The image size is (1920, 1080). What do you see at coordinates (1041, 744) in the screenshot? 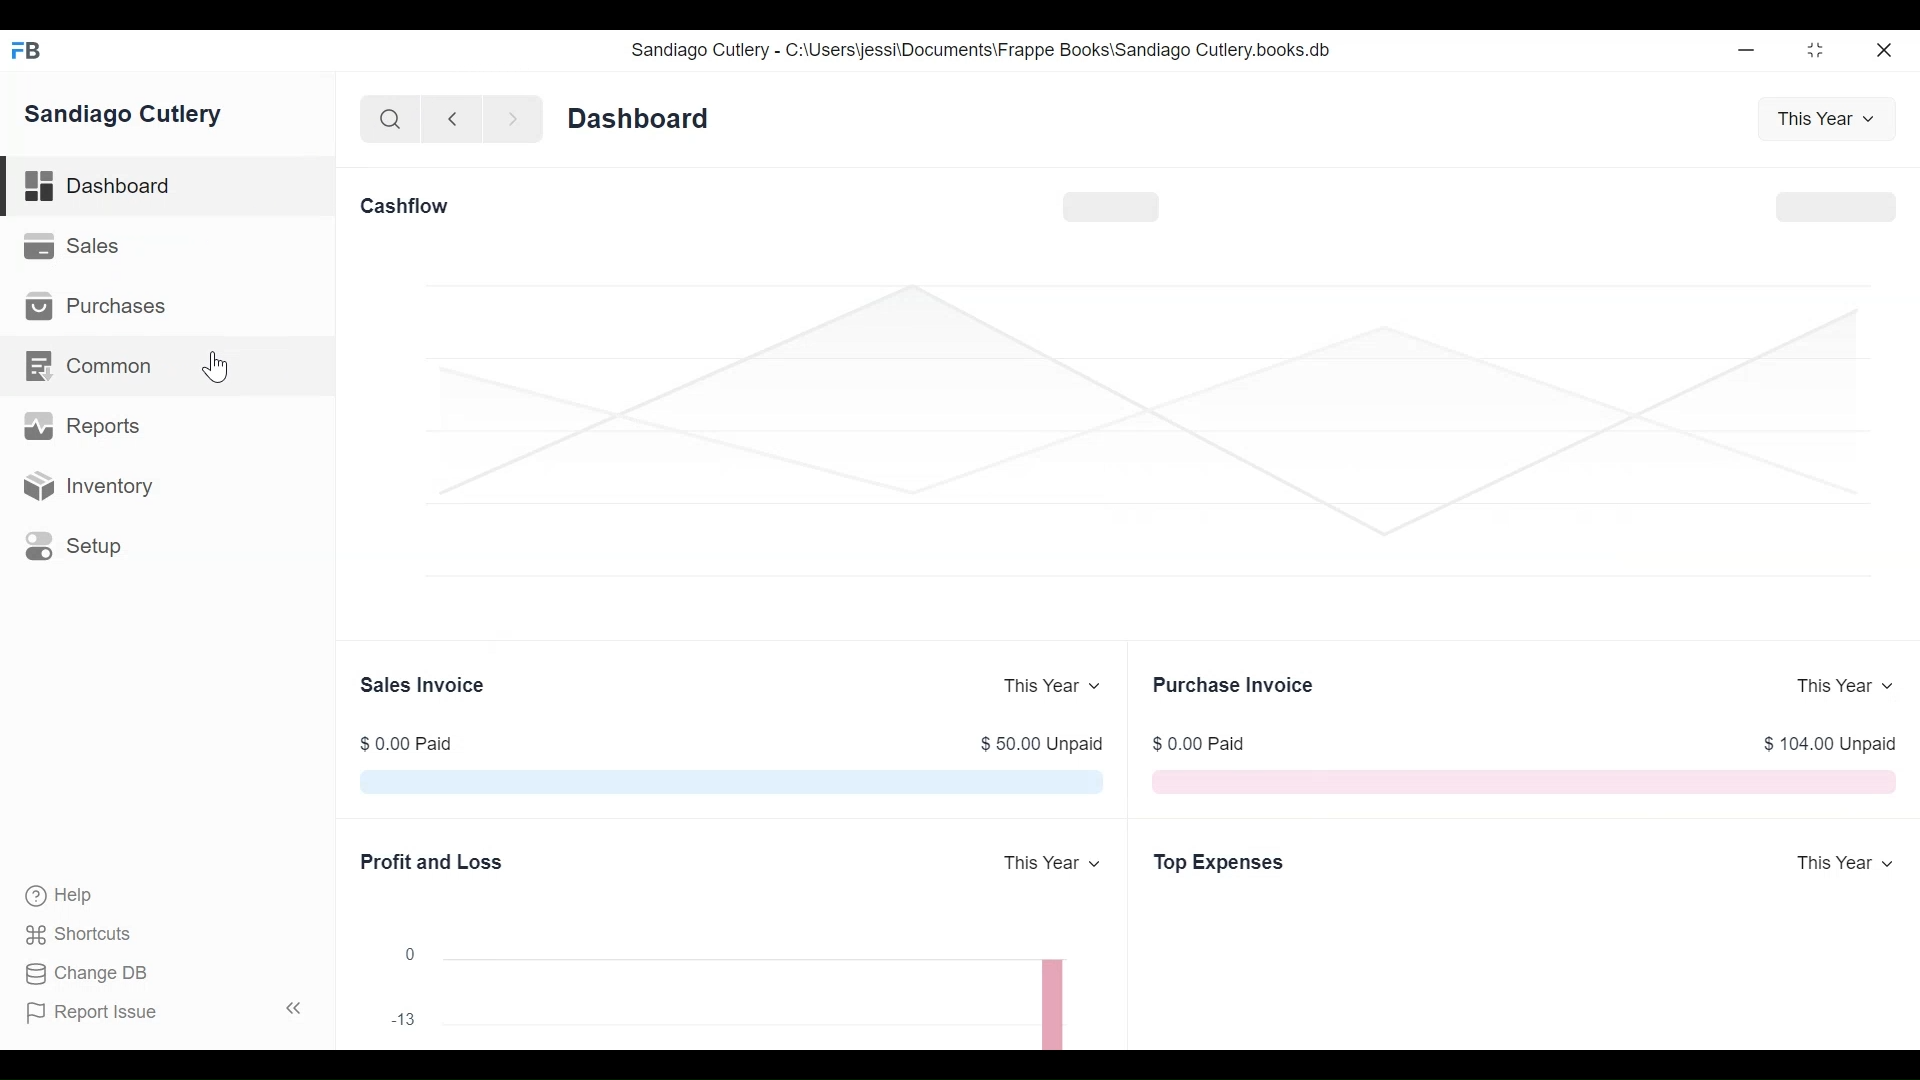
I see `$ 50.00 Unpaid` at bounding box center [1041, 744].